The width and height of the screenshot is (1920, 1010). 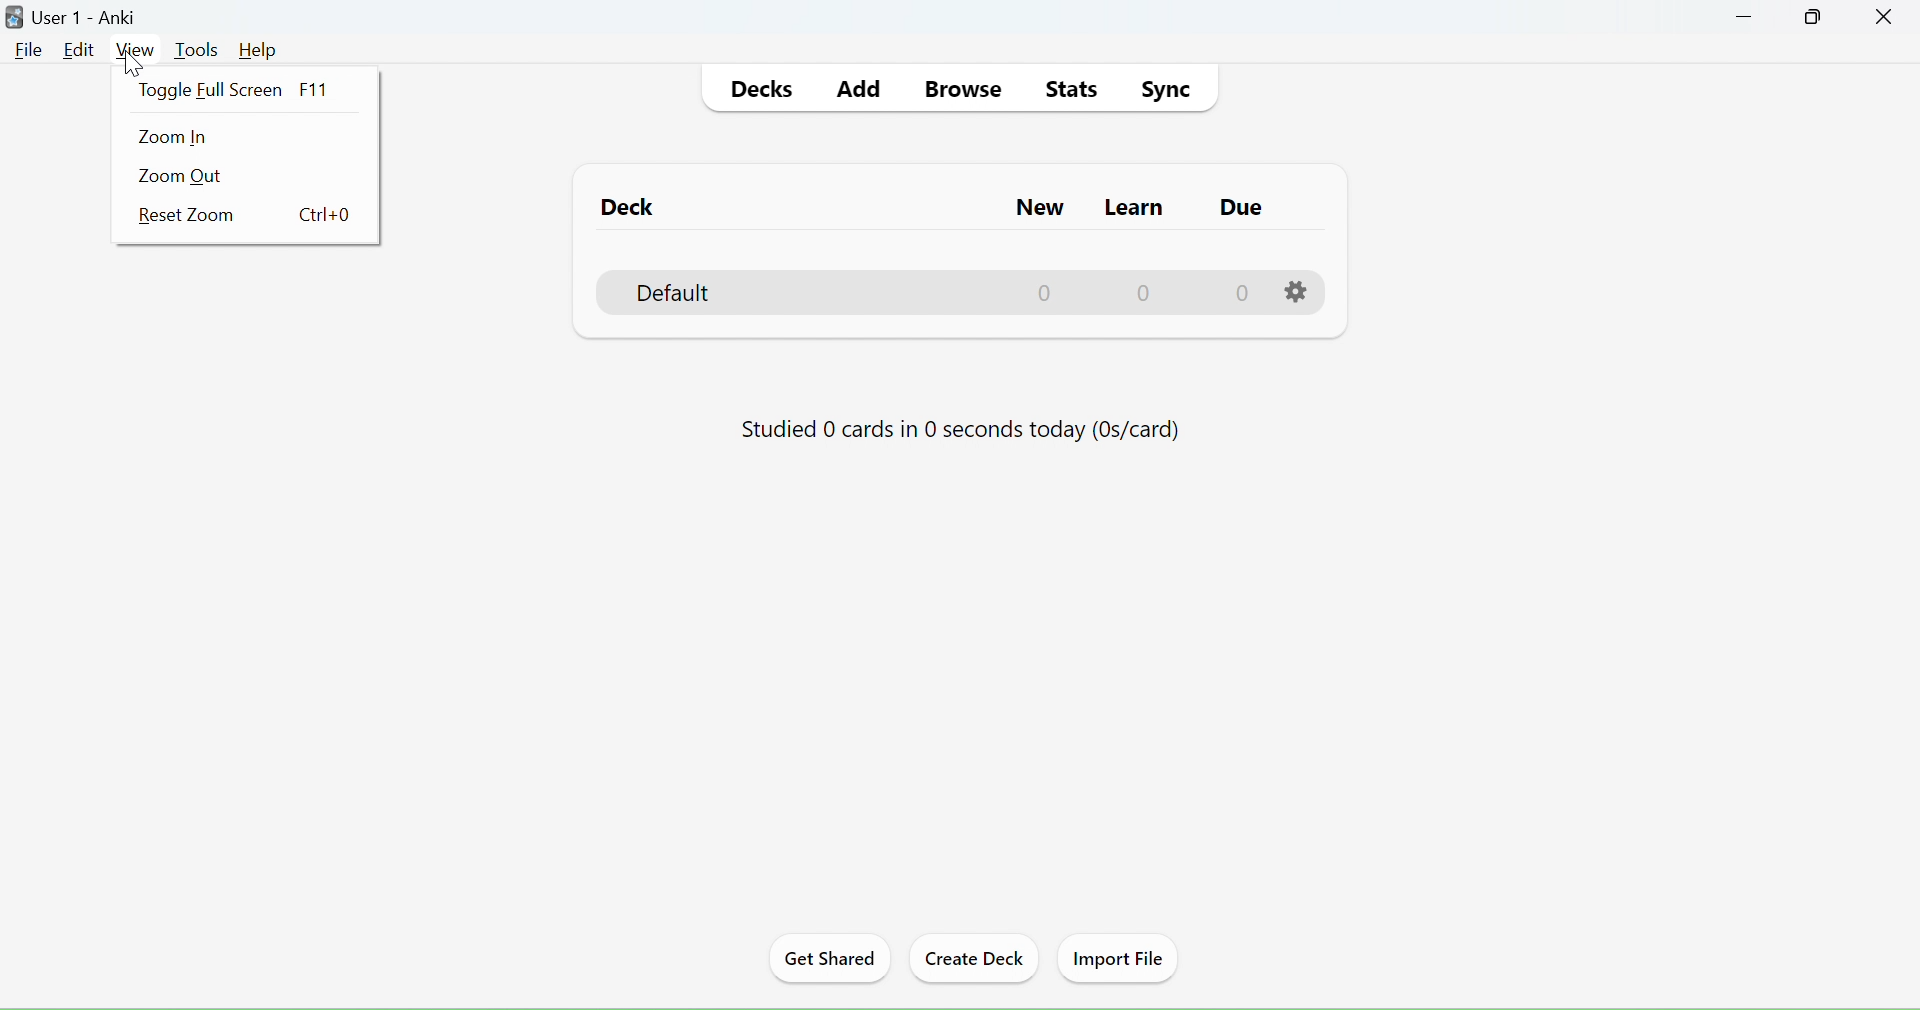 I want to click on file, so click(x=29, y=50).